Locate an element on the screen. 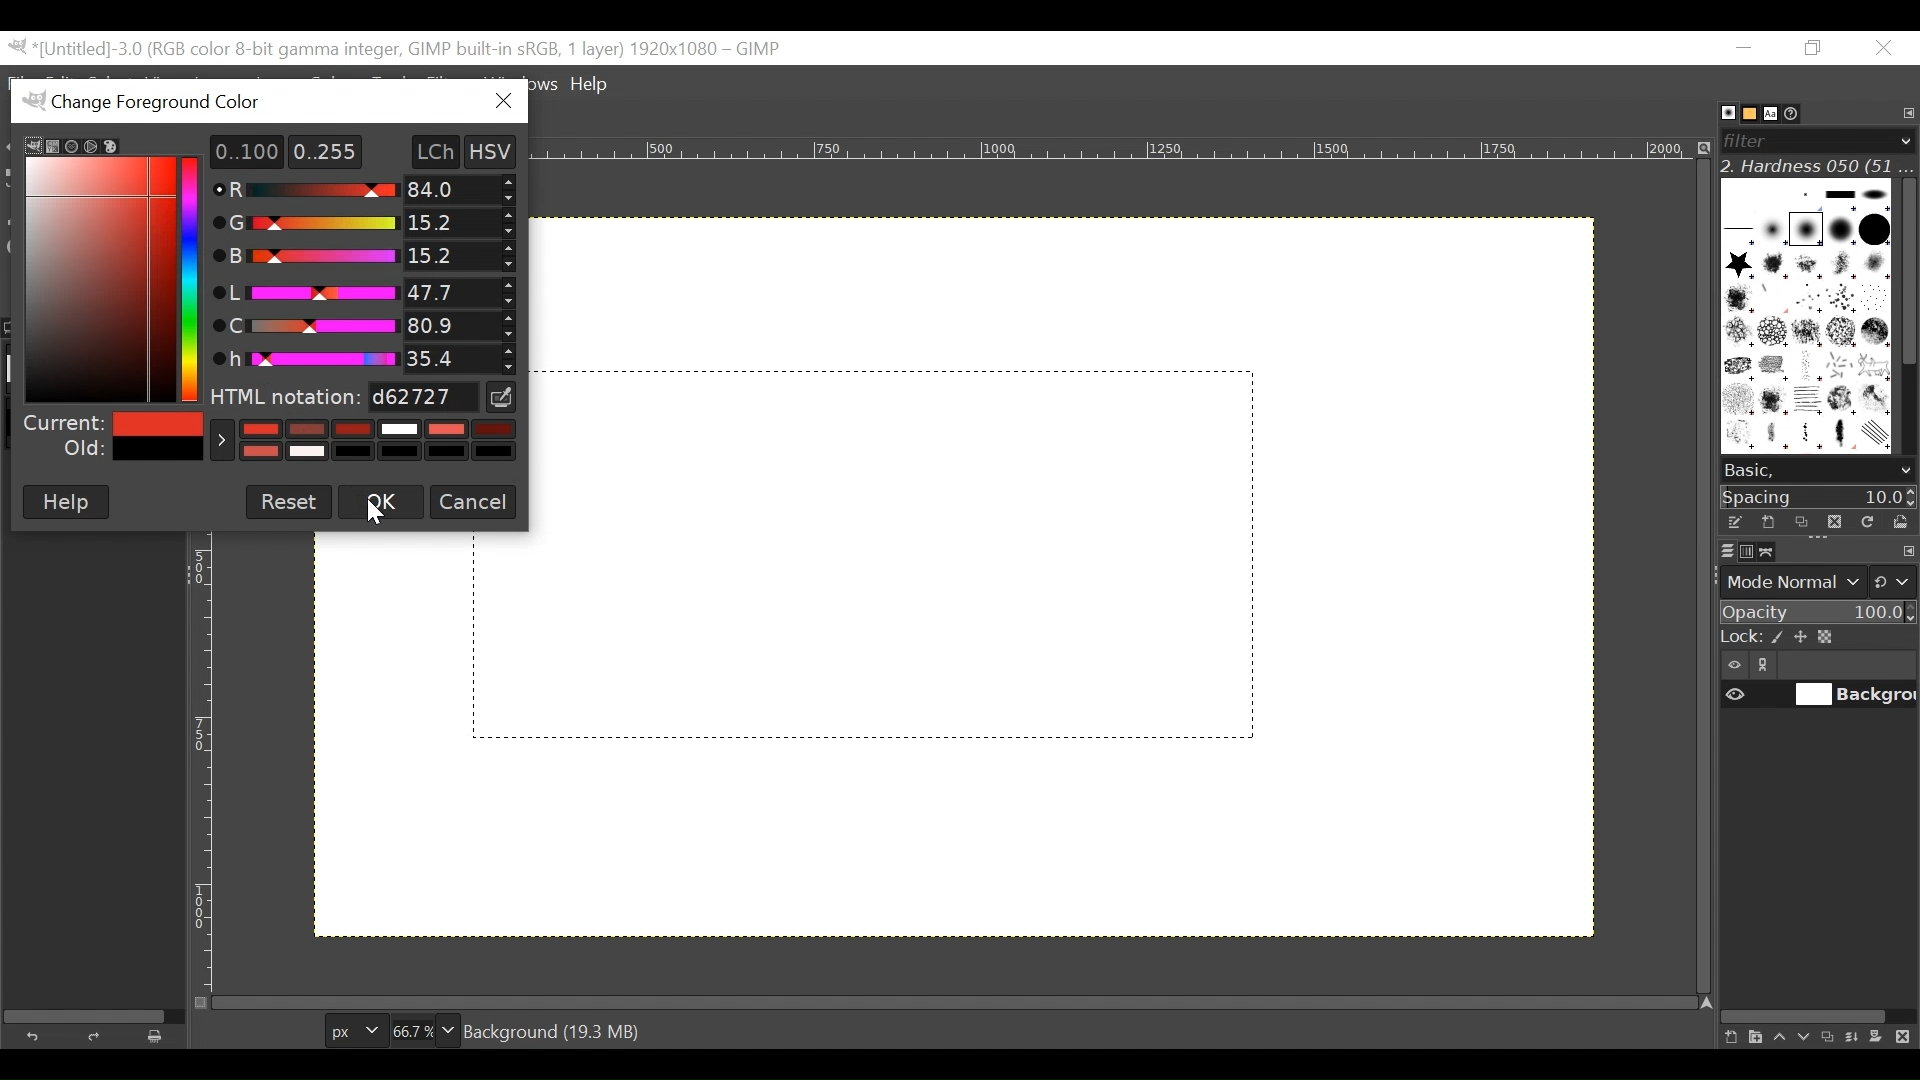 Image resolution: width=1920 pixels, height=1080 pixels. Clear button is located at coordinates (161, 1036).